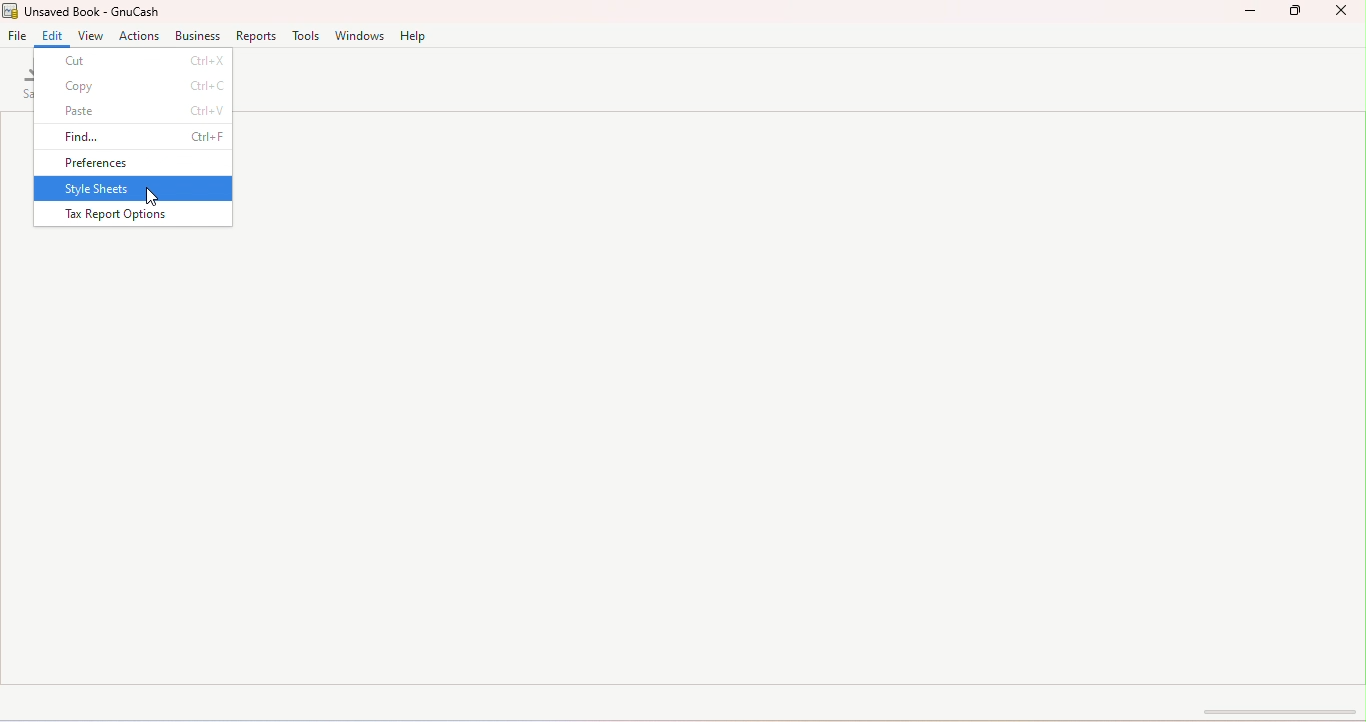 Image resolution: width=1366 pixels, height=722 pixels. Describe the element at coordinates (134, 62) in the screenshot. I see `cut` at that location.